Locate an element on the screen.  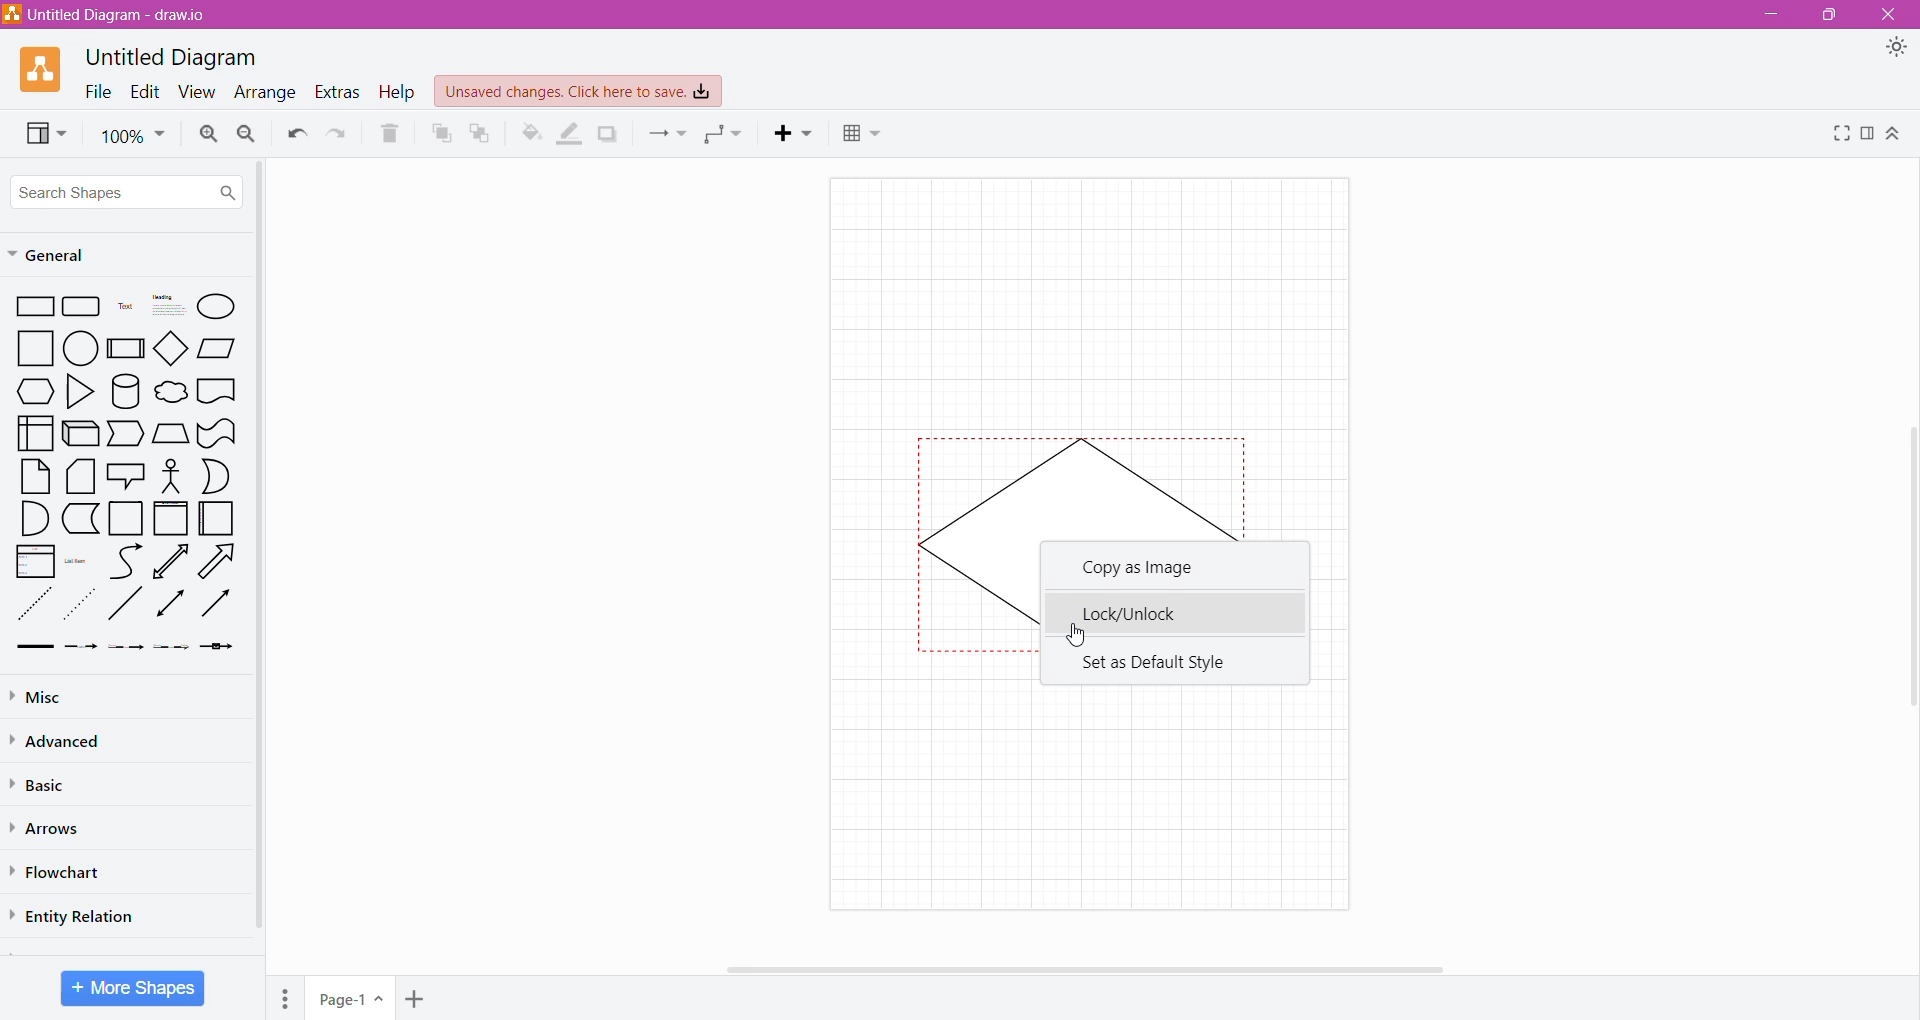
Rectangle is located at coordinates (35, 307).